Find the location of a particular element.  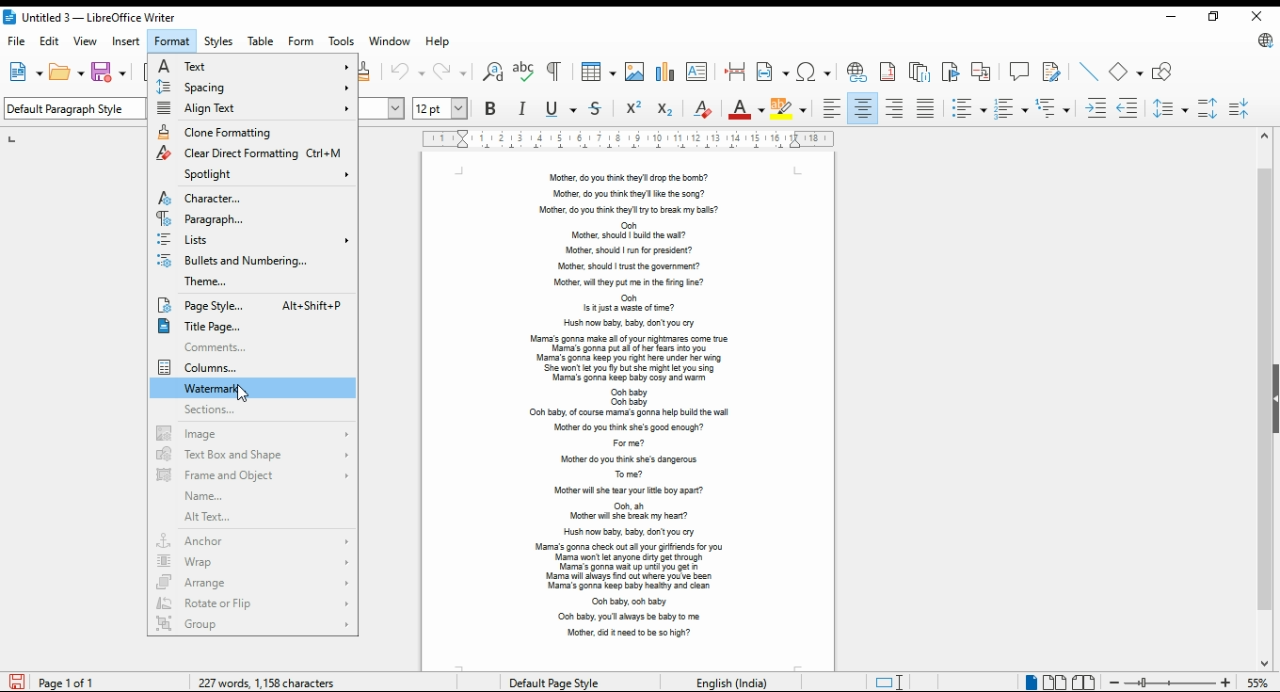

new is located at coordinates (24, 72).